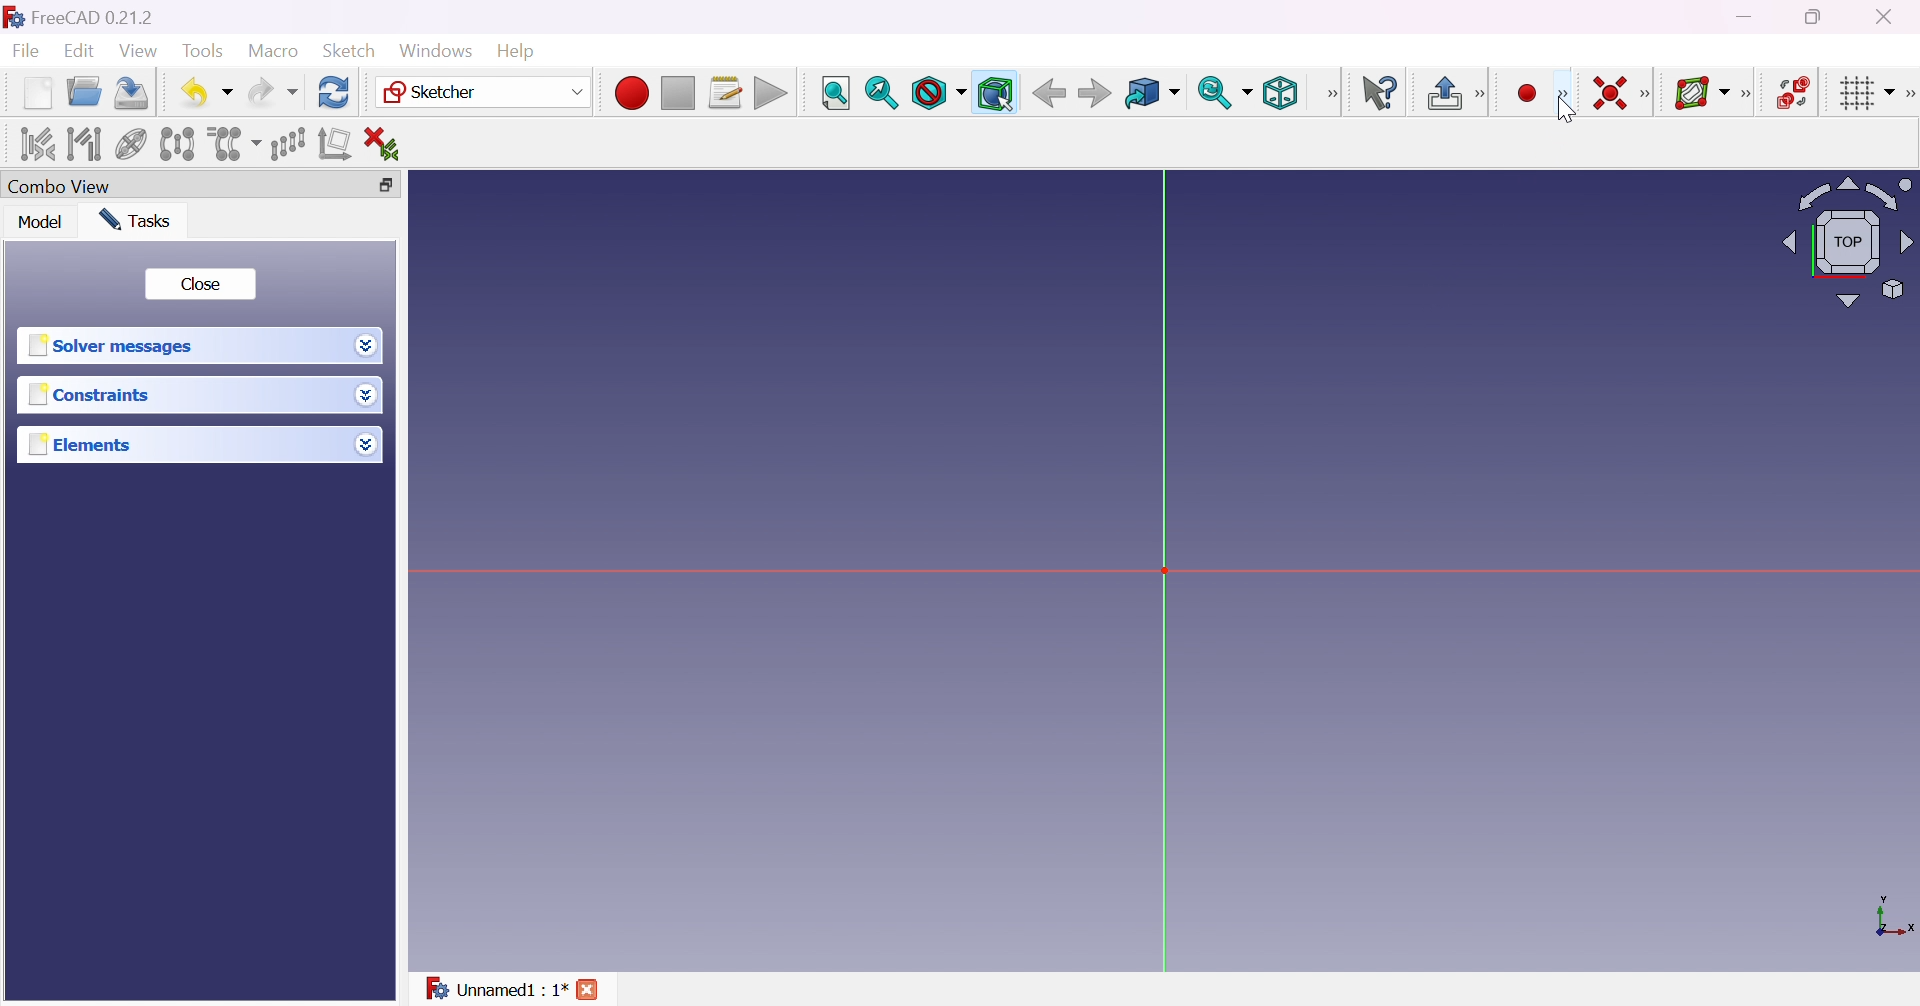 Image resolution: width=1920 pixels, height=1006 pixels. What do you see at coordinates (133, 146) in the screenshot?
I see `Show/hide internal geometry` at bounding box center [133, 146].